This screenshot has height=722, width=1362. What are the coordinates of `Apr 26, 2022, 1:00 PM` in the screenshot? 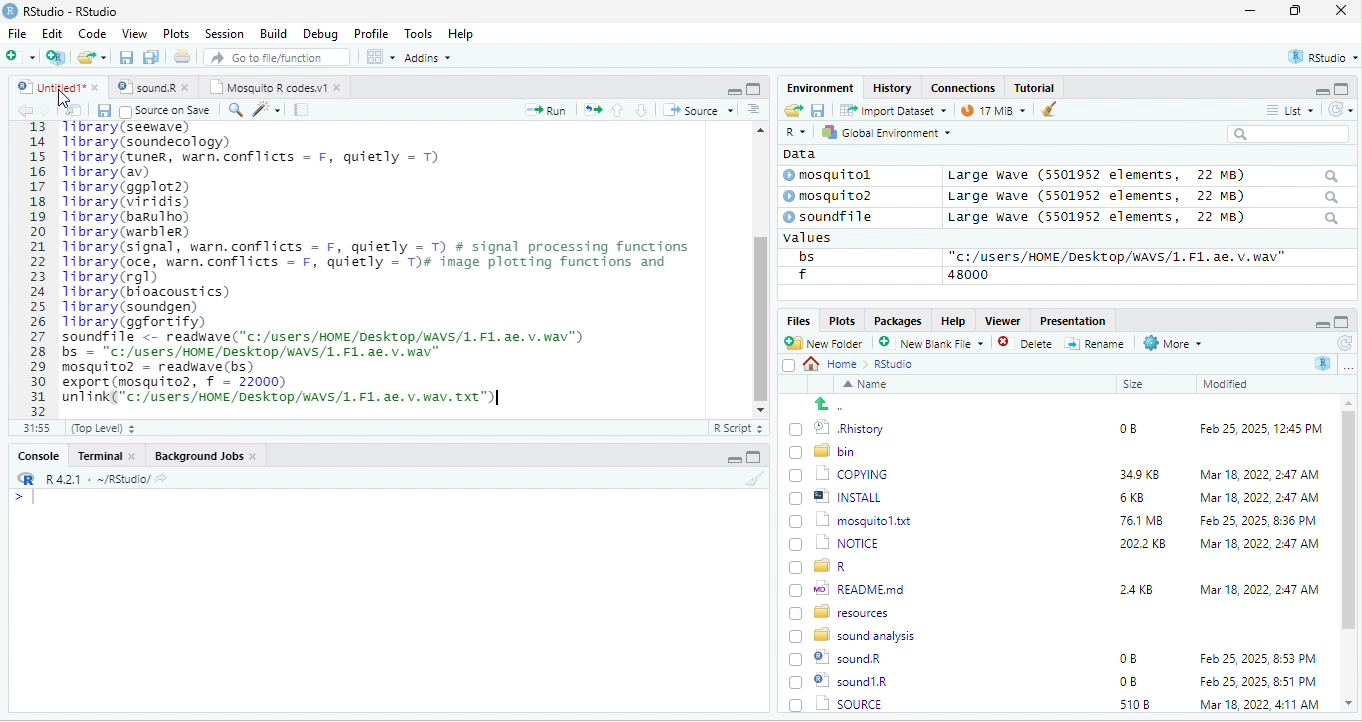 It's located at (1260, 706).